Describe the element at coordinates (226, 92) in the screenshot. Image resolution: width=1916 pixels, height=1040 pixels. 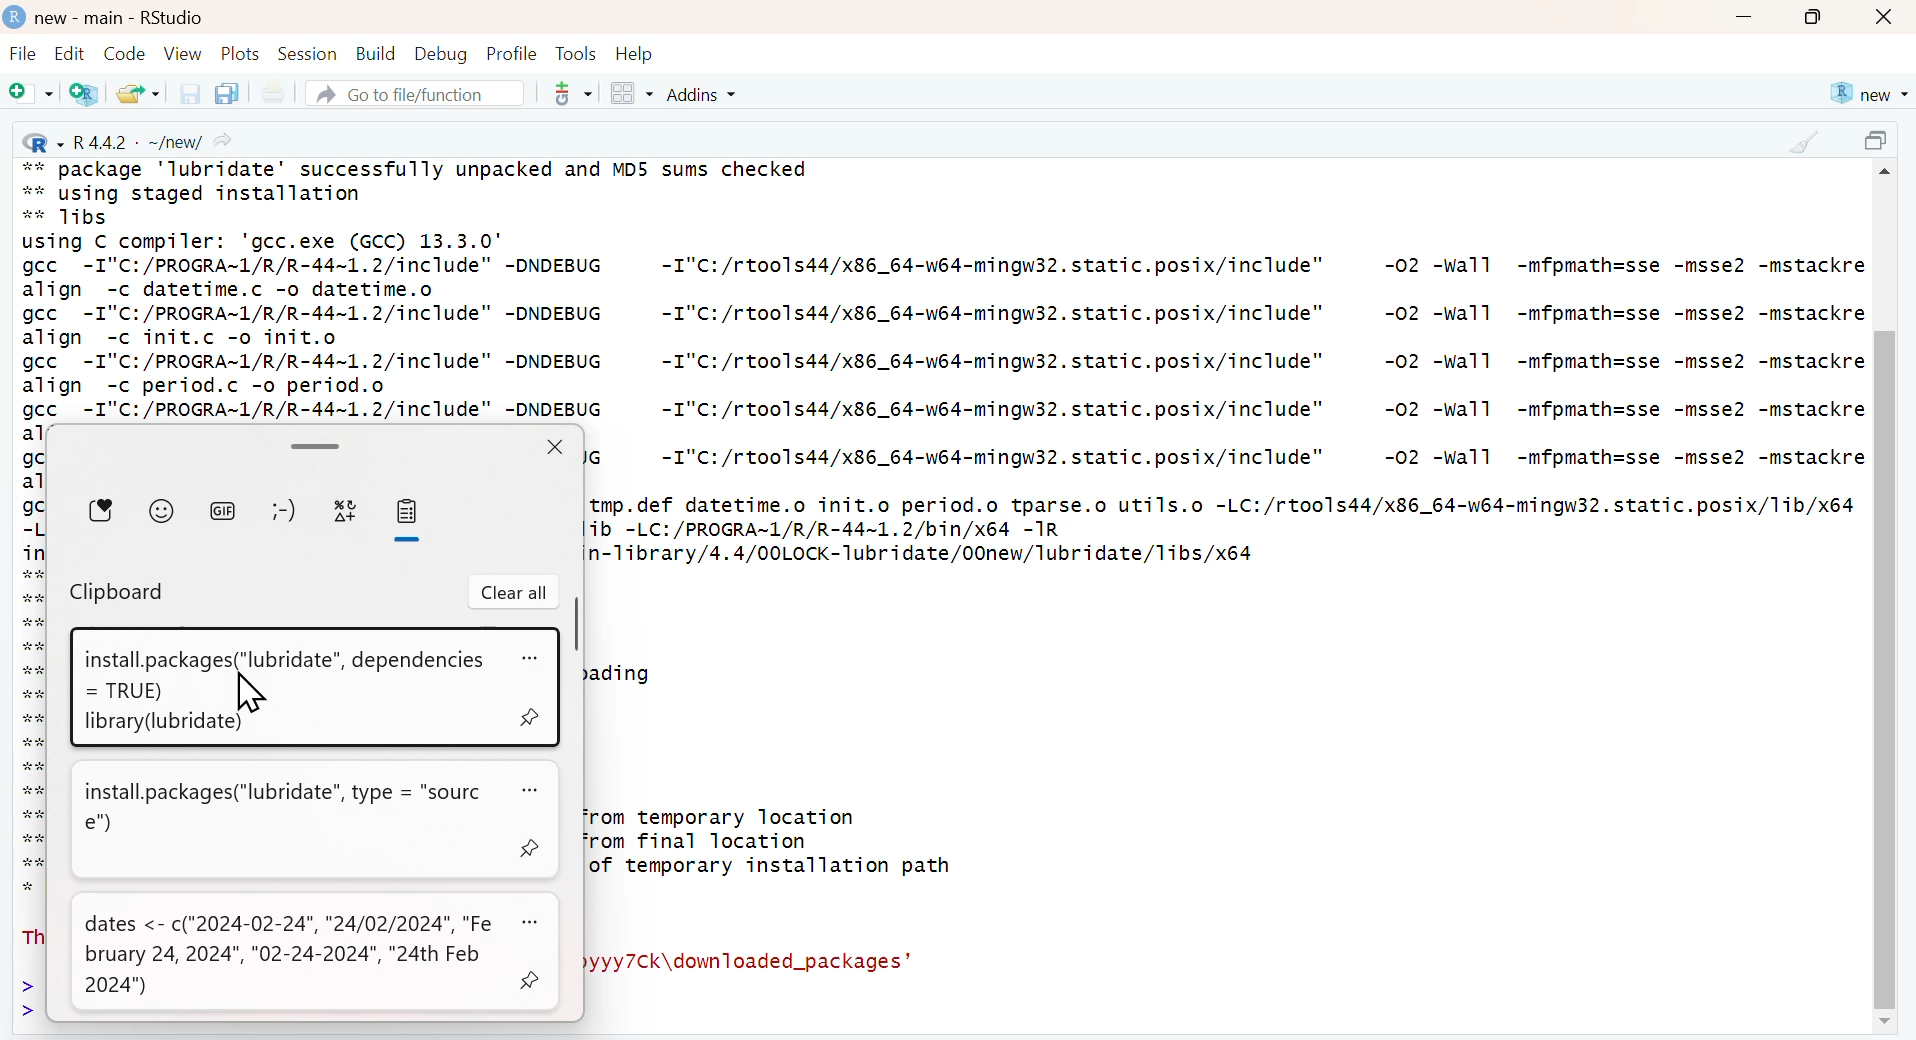
I see `save all the open documents` at that location.